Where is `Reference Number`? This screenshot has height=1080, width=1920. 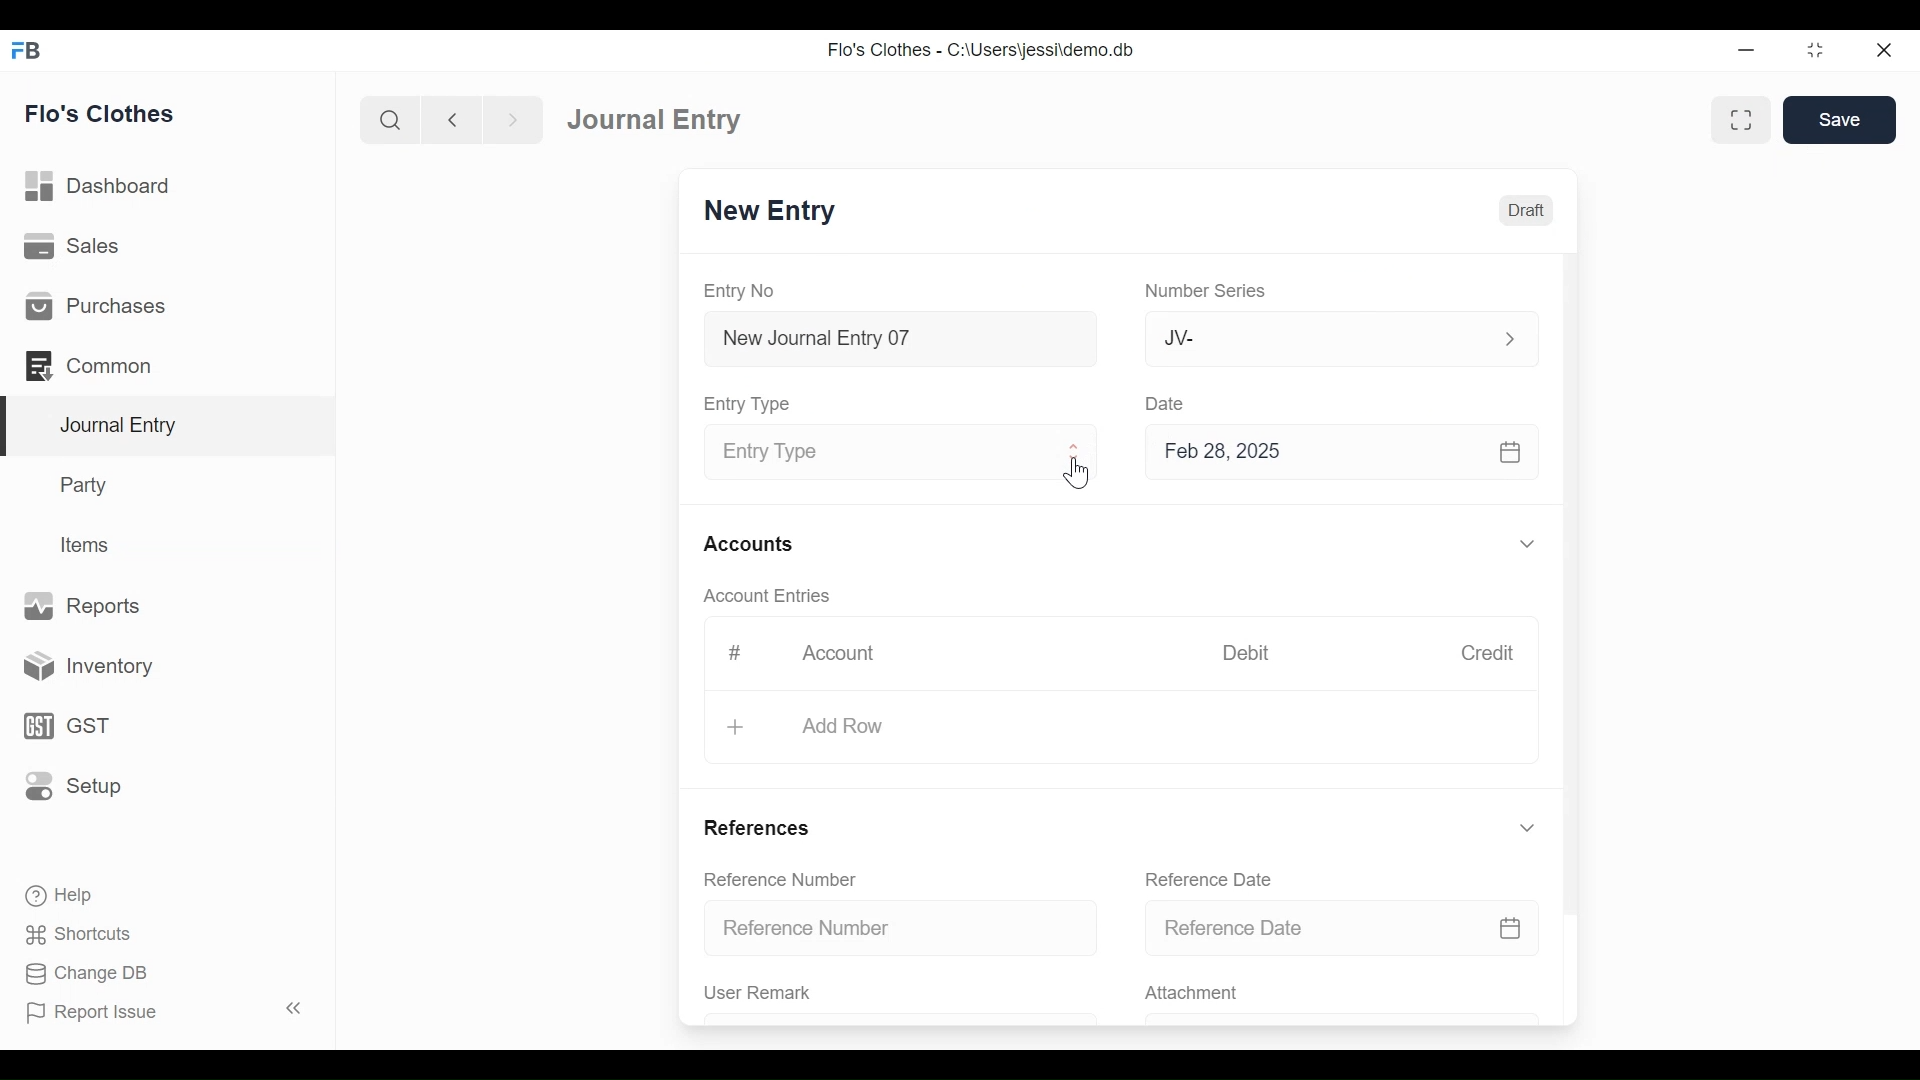
Reference Number is located at coordinates (879, 928).